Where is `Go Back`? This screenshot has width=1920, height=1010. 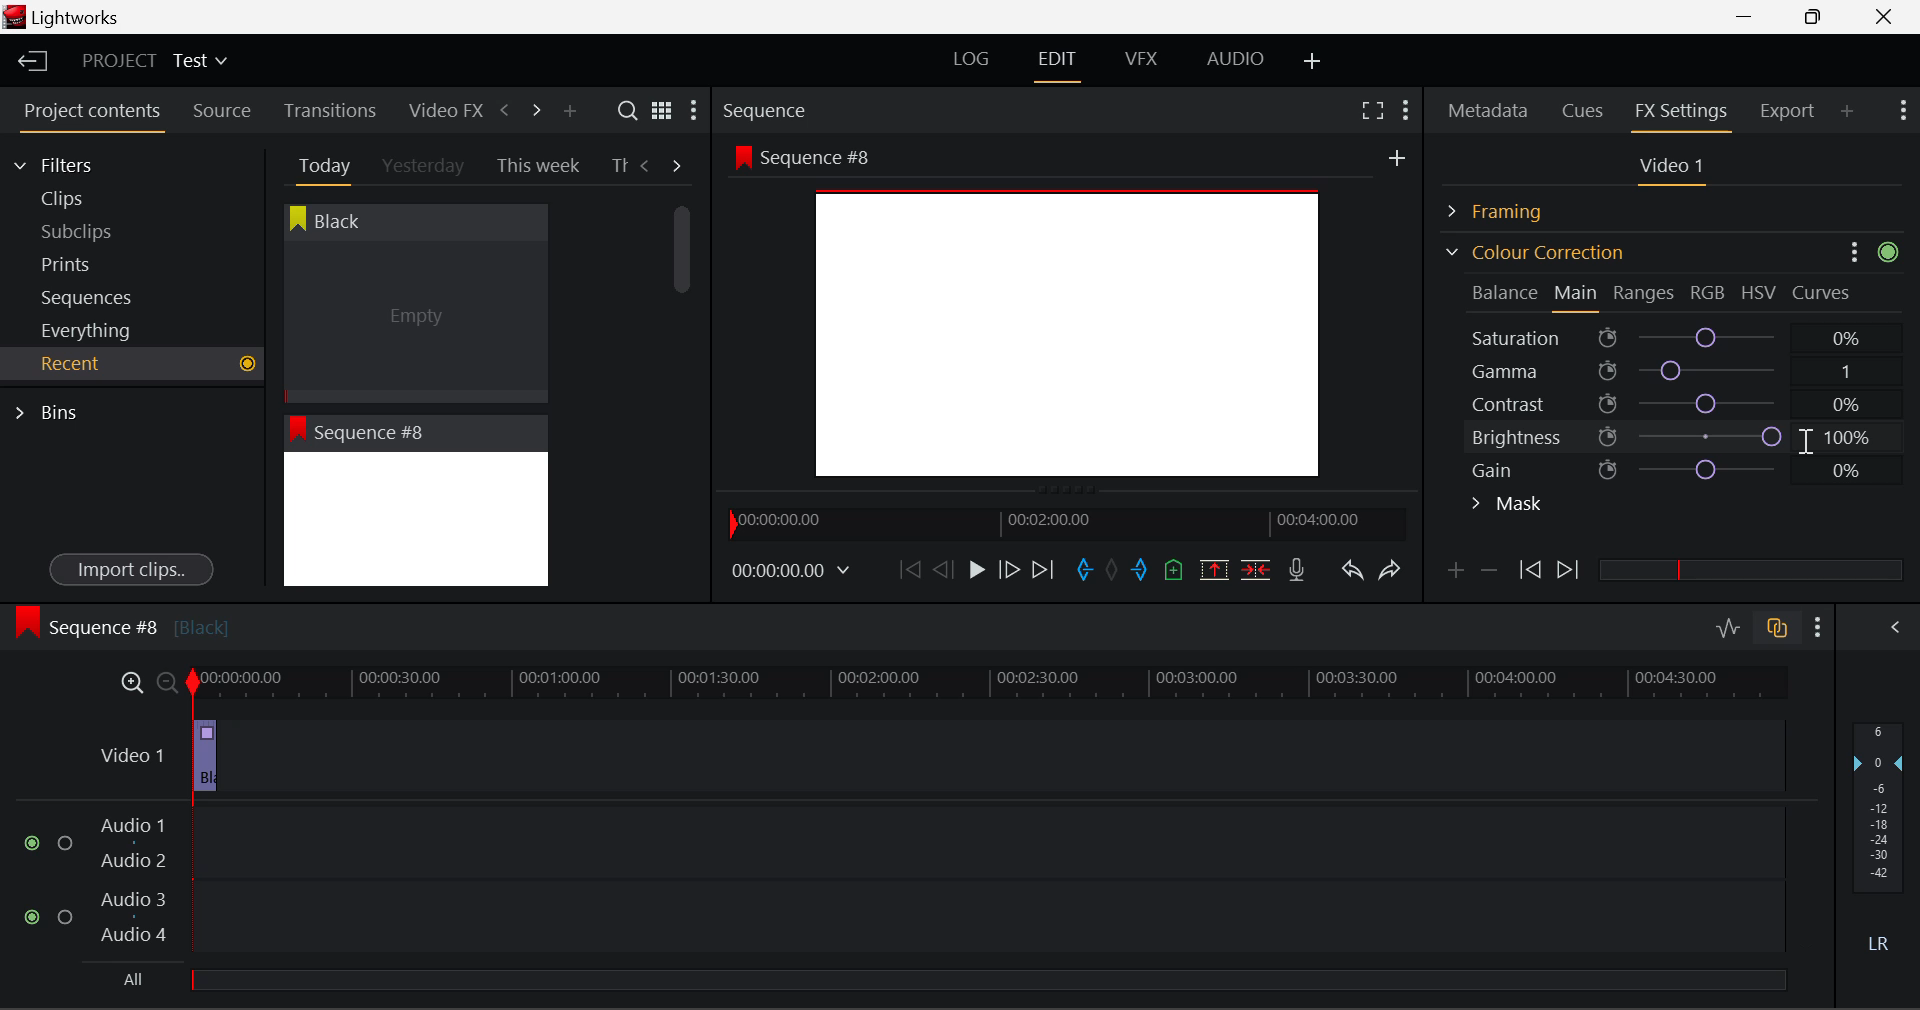 Go Back is located at coordinates (946, 568).